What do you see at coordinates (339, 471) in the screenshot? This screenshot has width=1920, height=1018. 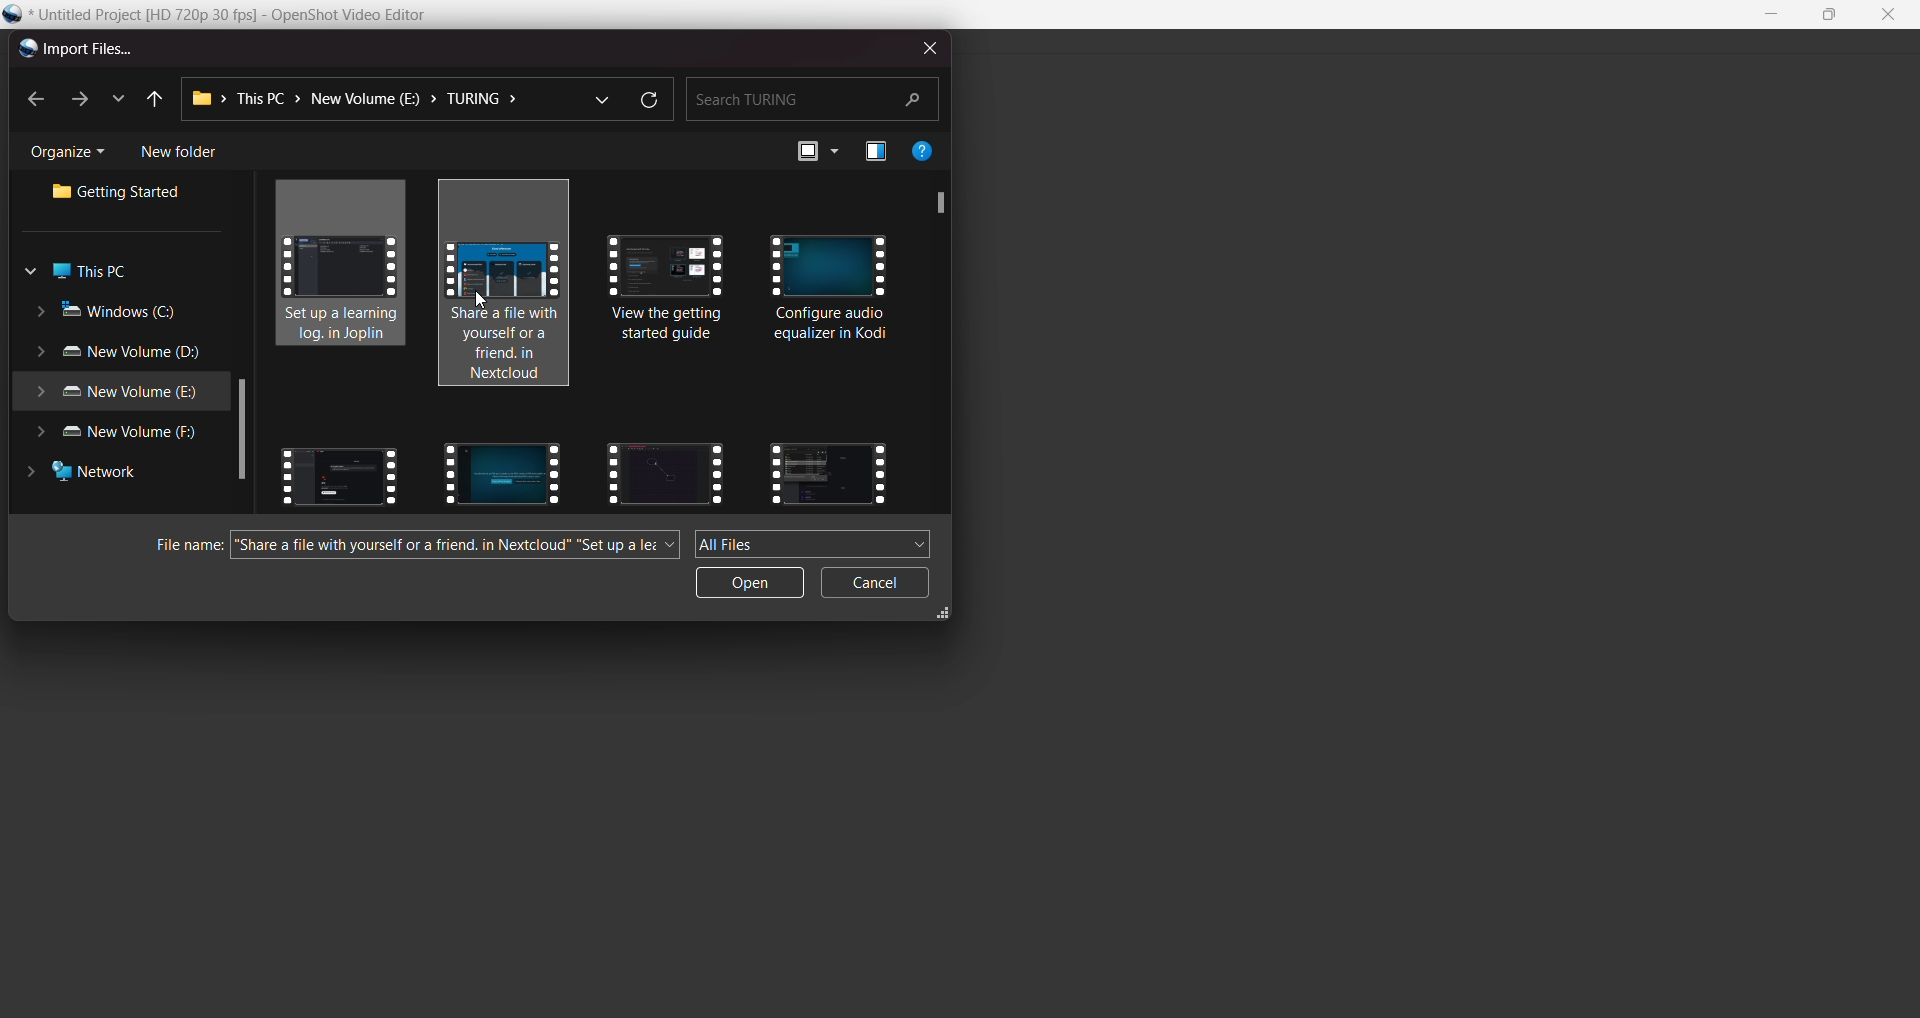 I see `videos` at bounding box center [339, 471].